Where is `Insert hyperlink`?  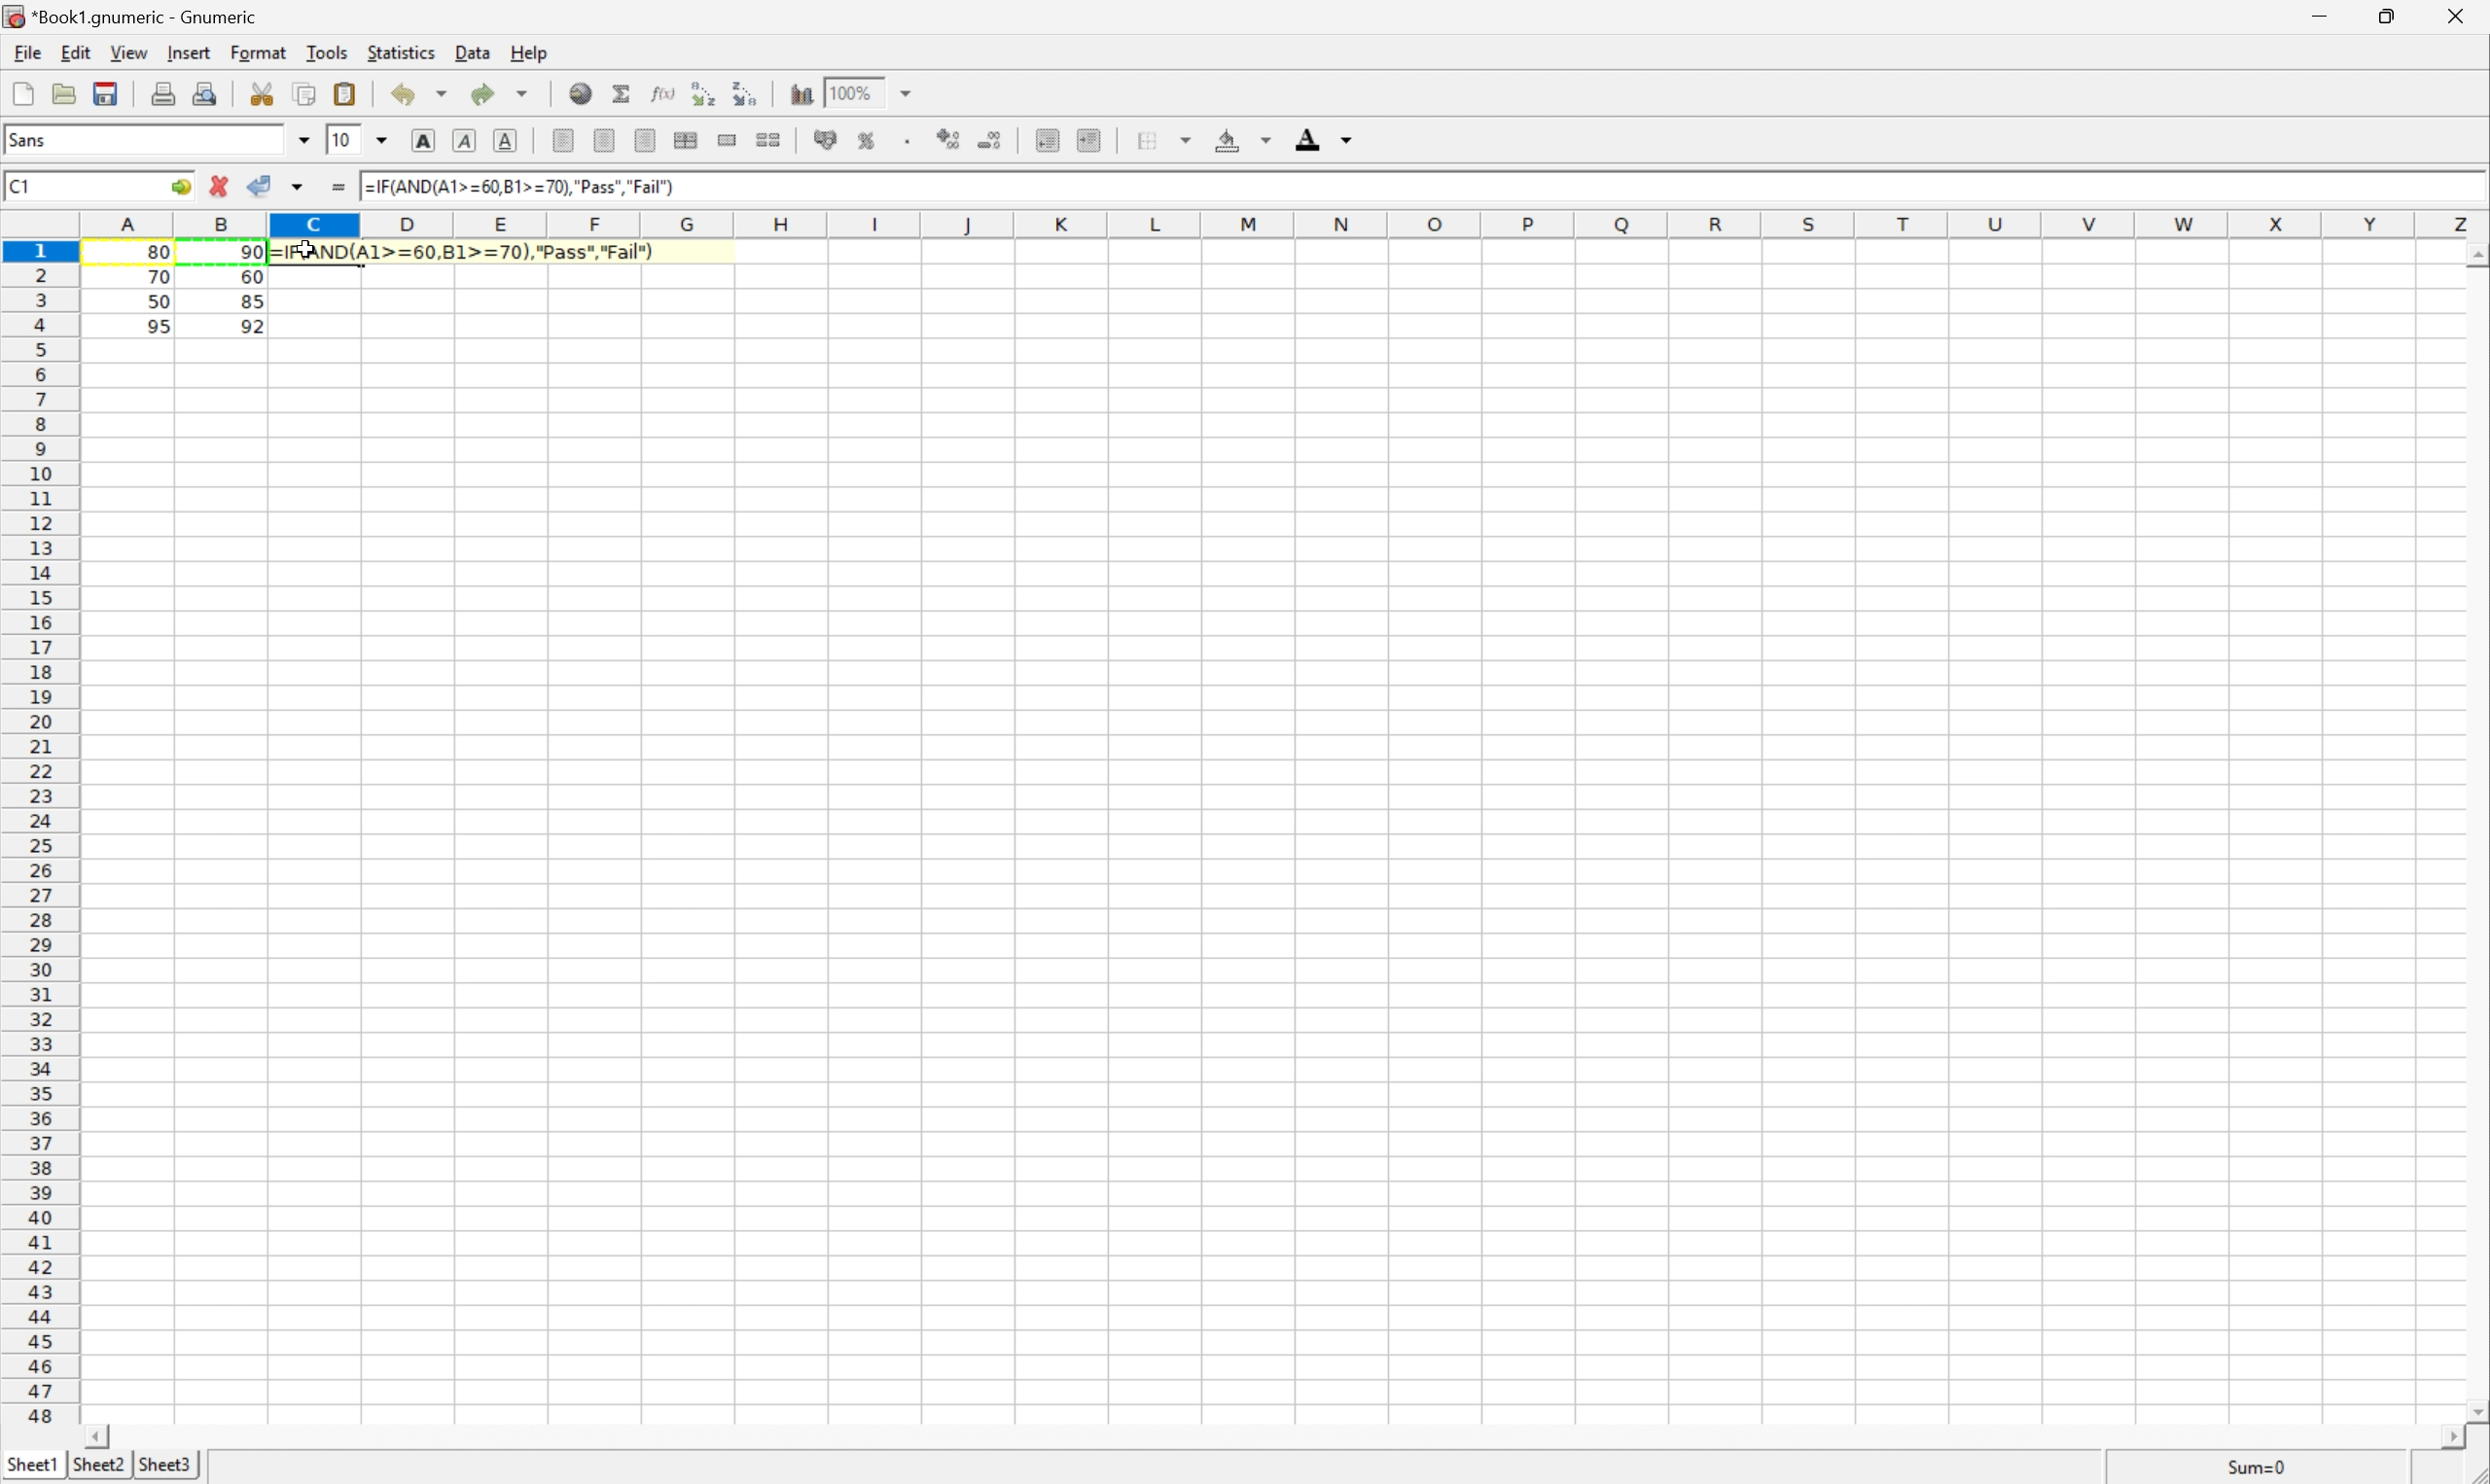
Insert hyperlink is located at coordinates (581, 90).